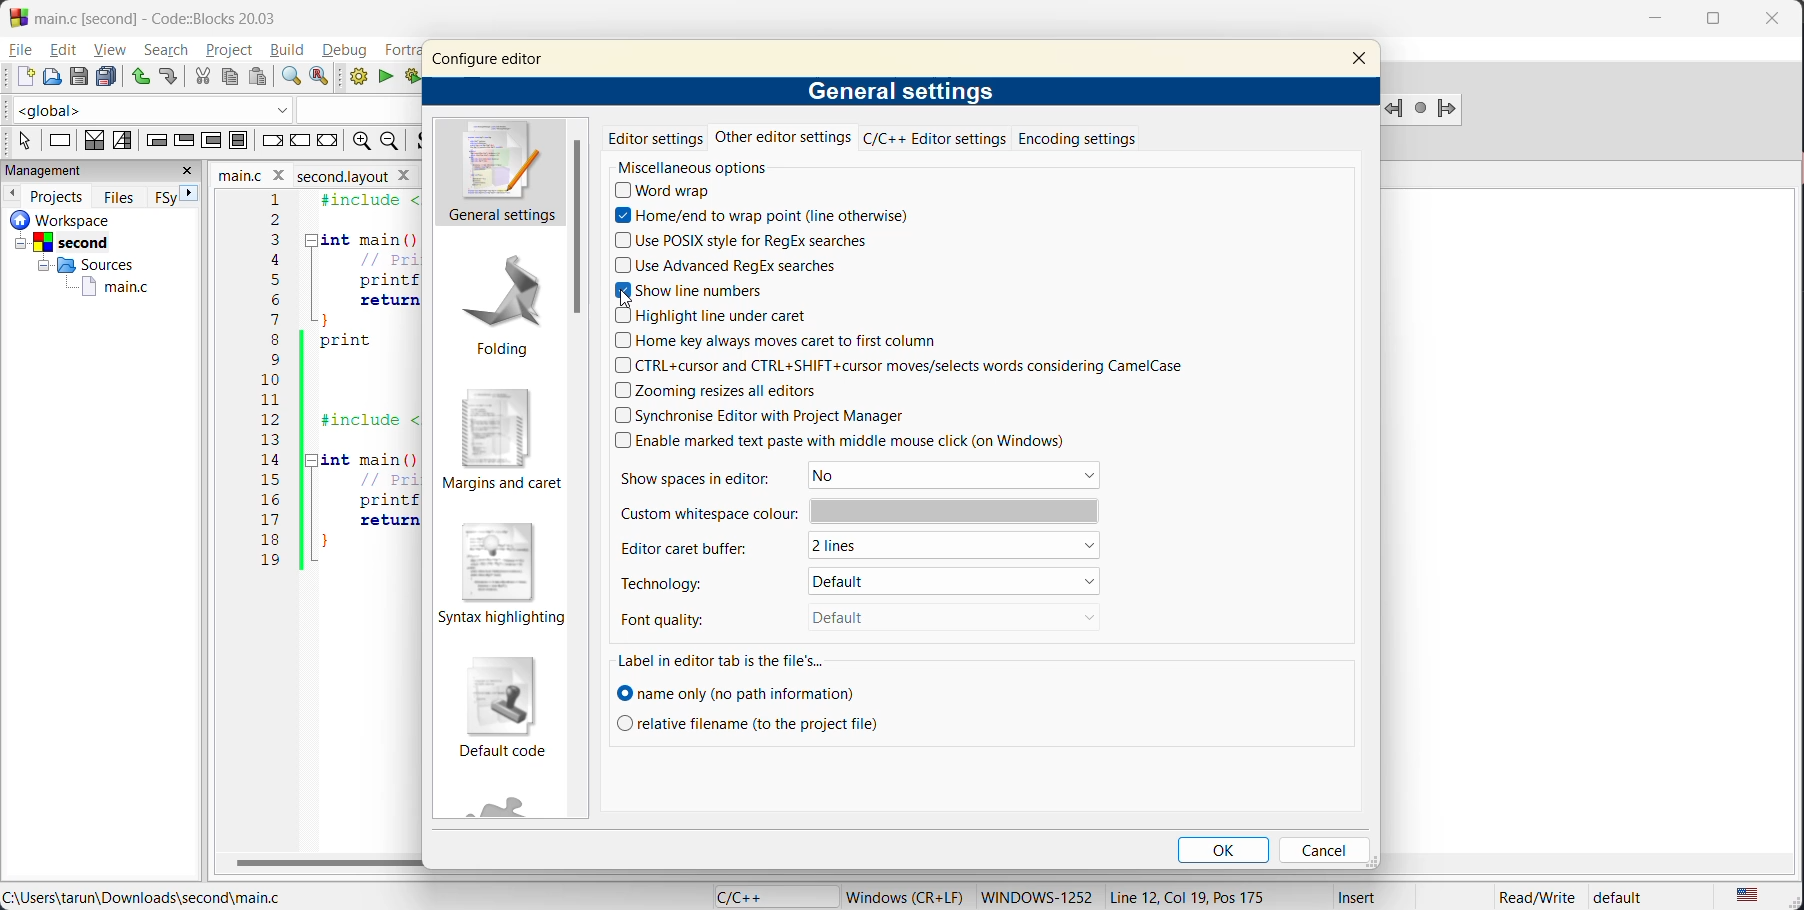 This screenshot has height=910, width=1804. I want to click on projects, so click(58, 196).